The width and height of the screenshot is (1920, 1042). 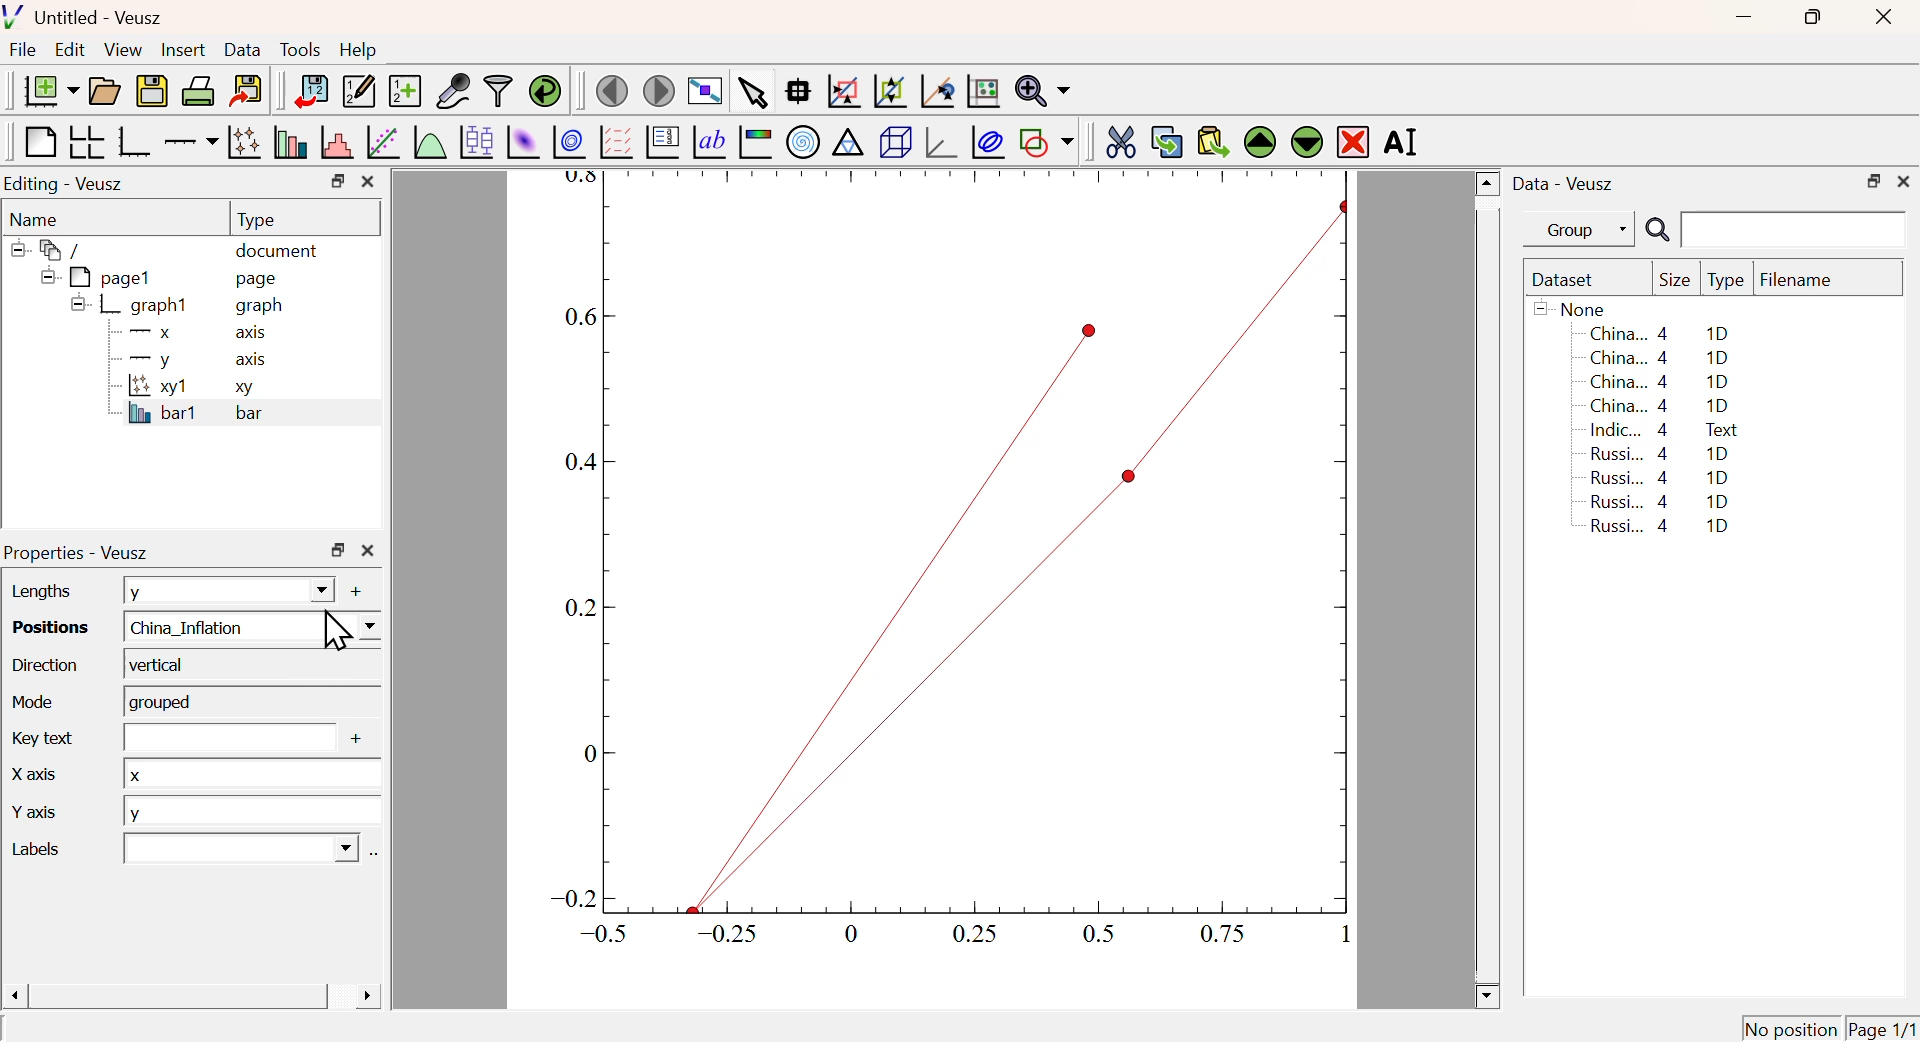 I want to click on China_Inflation, so click(x=243, y=625).